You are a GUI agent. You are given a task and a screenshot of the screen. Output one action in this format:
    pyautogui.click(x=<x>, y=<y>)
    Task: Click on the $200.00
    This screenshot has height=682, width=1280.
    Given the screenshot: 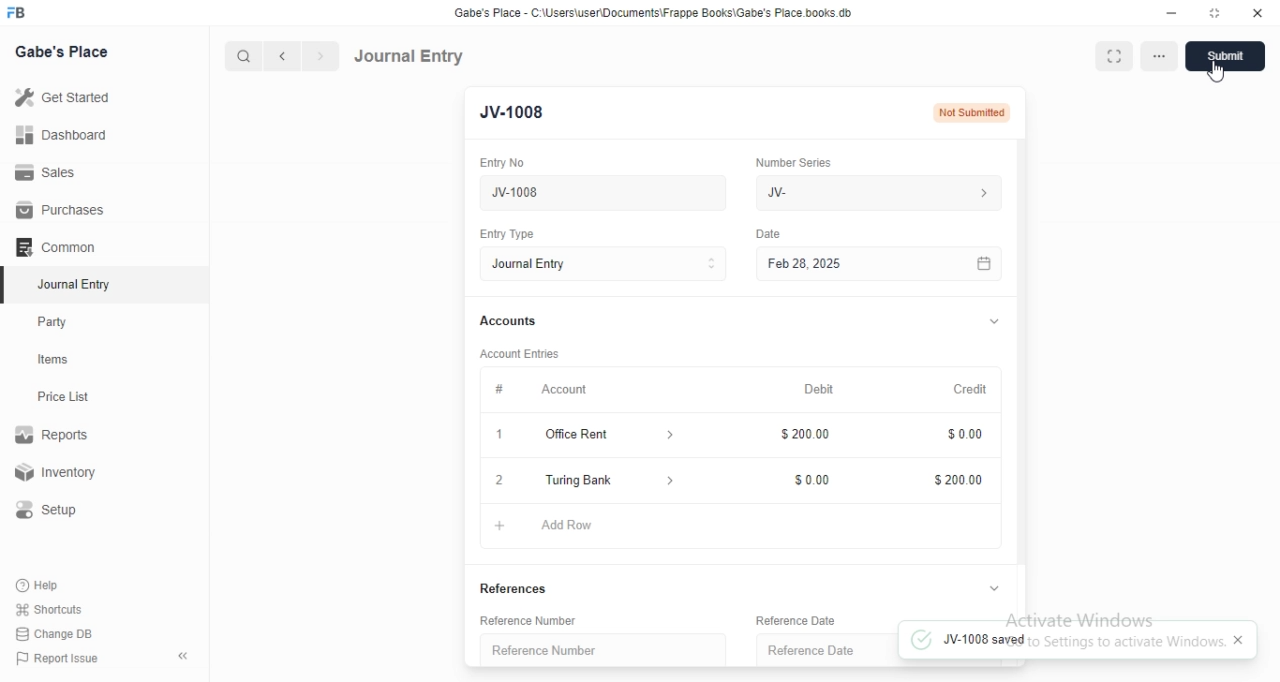 What is the action you would take?
    pyautogui.click(x=806, y=433)
    